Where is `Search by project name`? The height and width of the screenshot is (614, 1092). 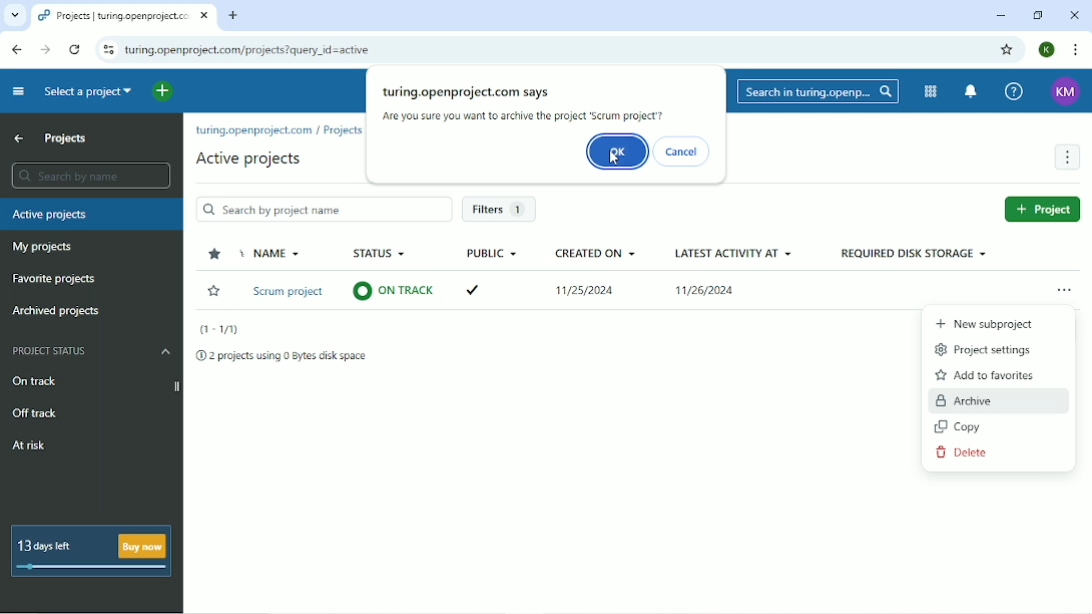 Search by project name is located at coordinates (323, 209).